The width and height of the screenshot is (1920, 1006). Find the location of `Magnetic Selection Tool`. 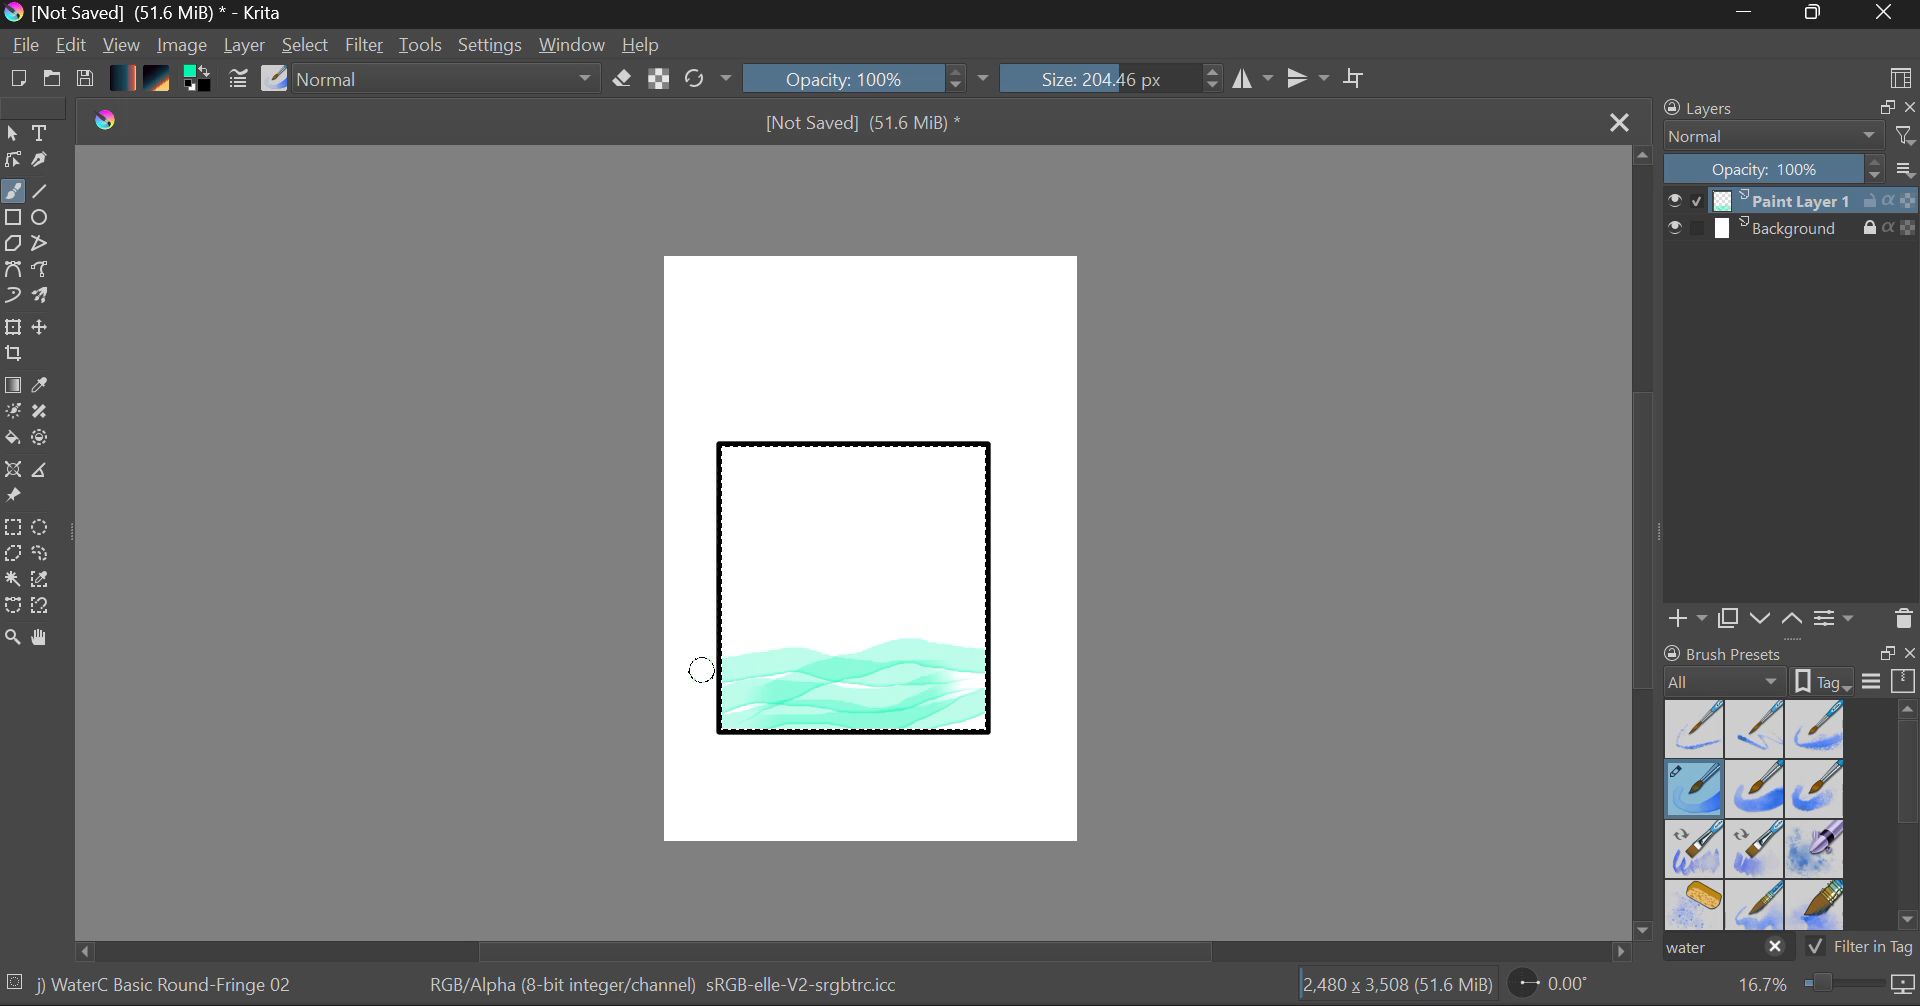

Magnetic Selection Tool is located at coordinates (41, 606).